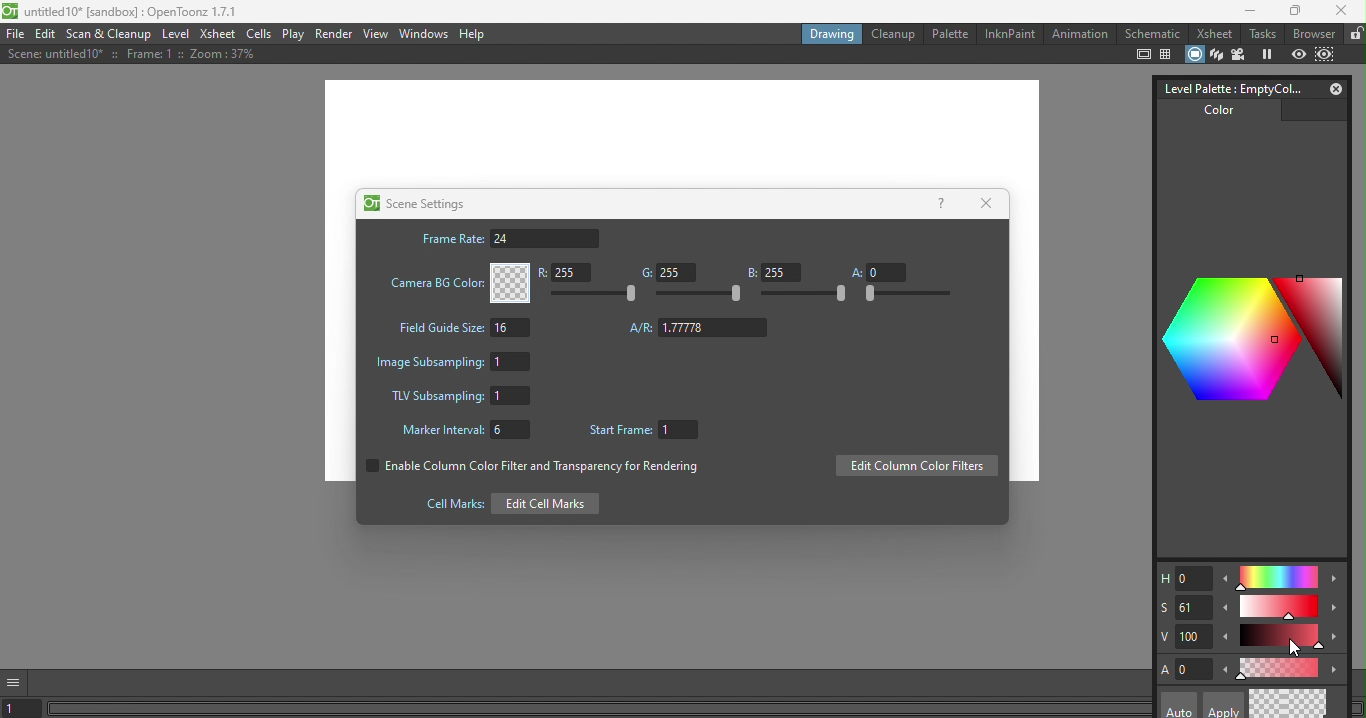  Describe the element at coordinates (1247, 336) in the screenshot. I see `Color palettes` at that location.